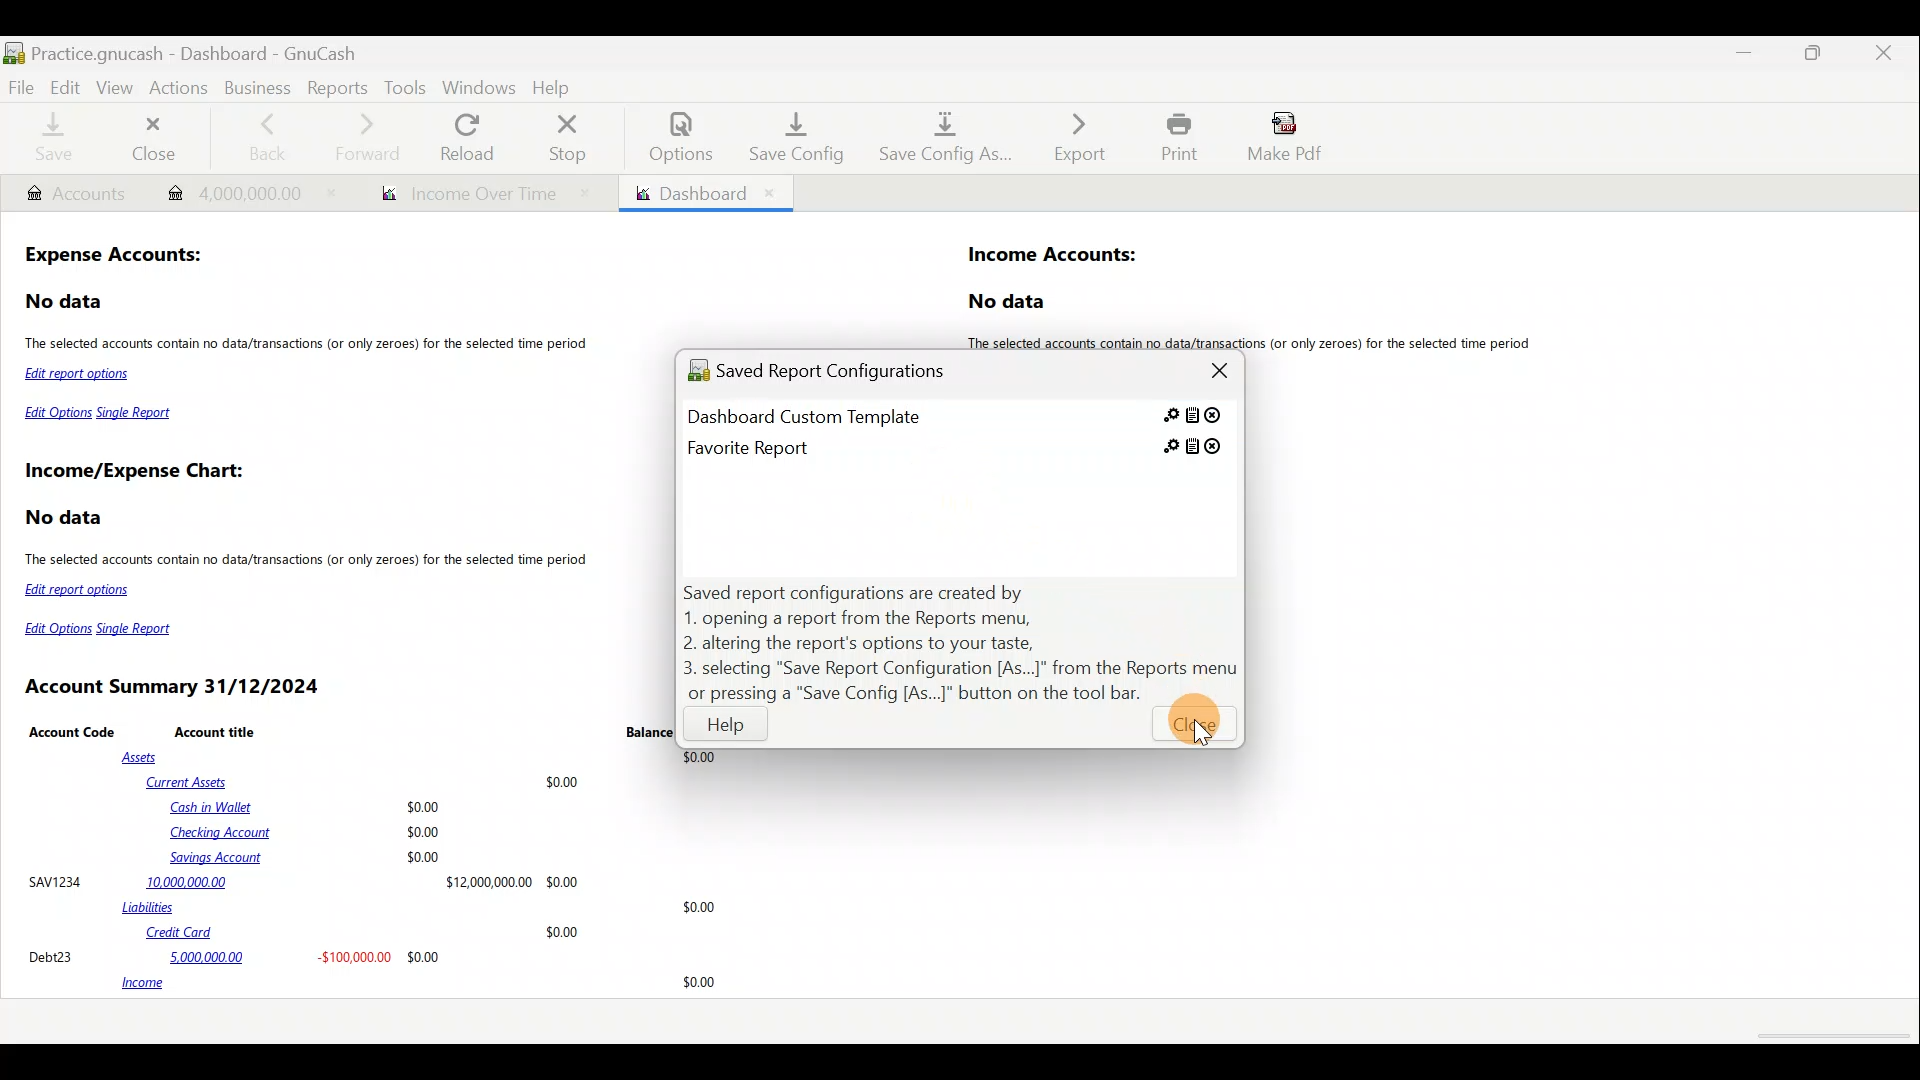 The height and width of the screenshot is (1080, 1920). Describe the element at coordinates (67, 518) in the screenshot. I see `No data` at that location.